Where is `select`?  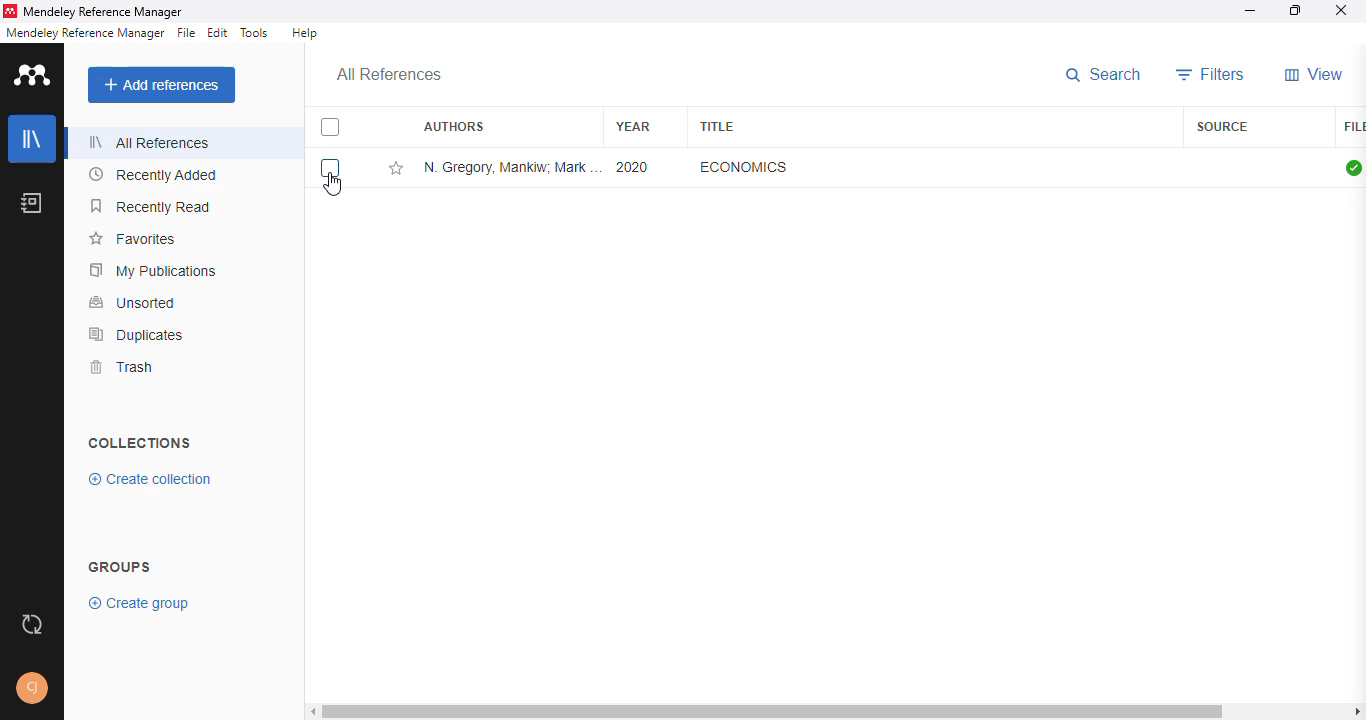 select is located at coordinates (331, 128).